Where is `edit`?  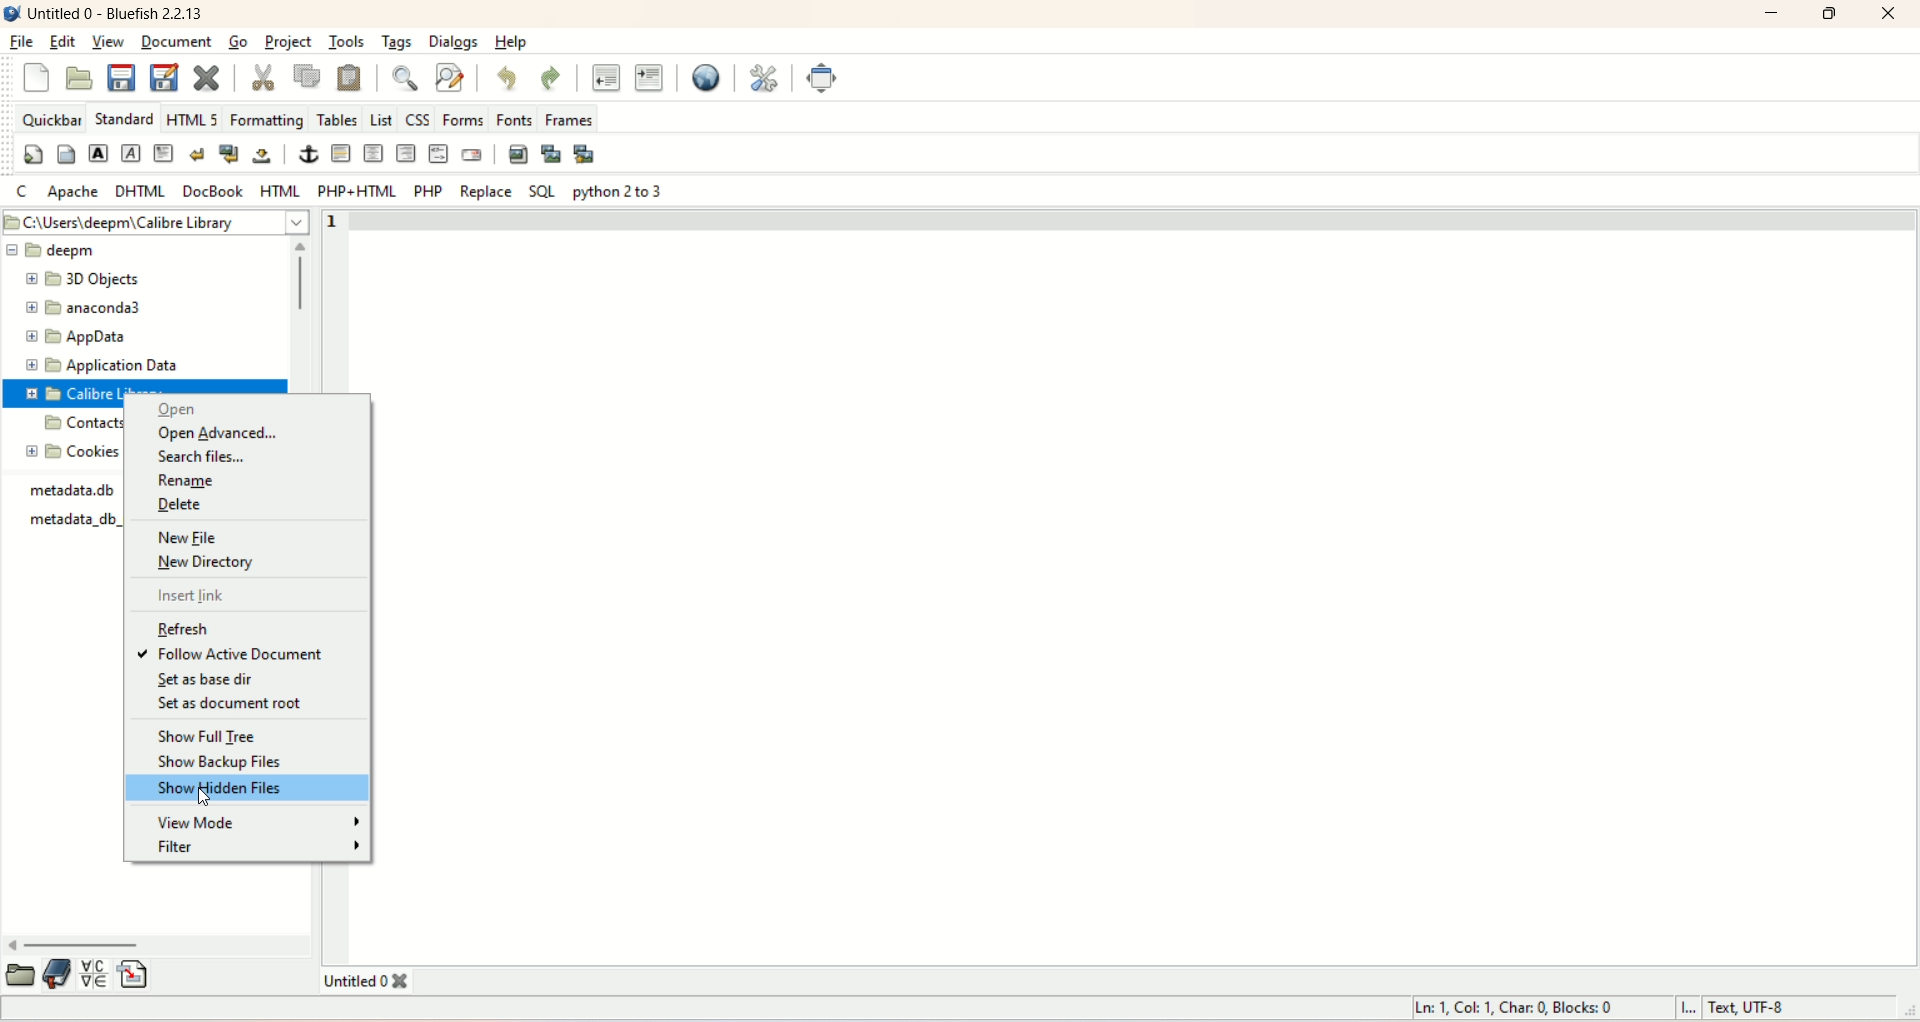
edit is located at coordinates (61, 42).